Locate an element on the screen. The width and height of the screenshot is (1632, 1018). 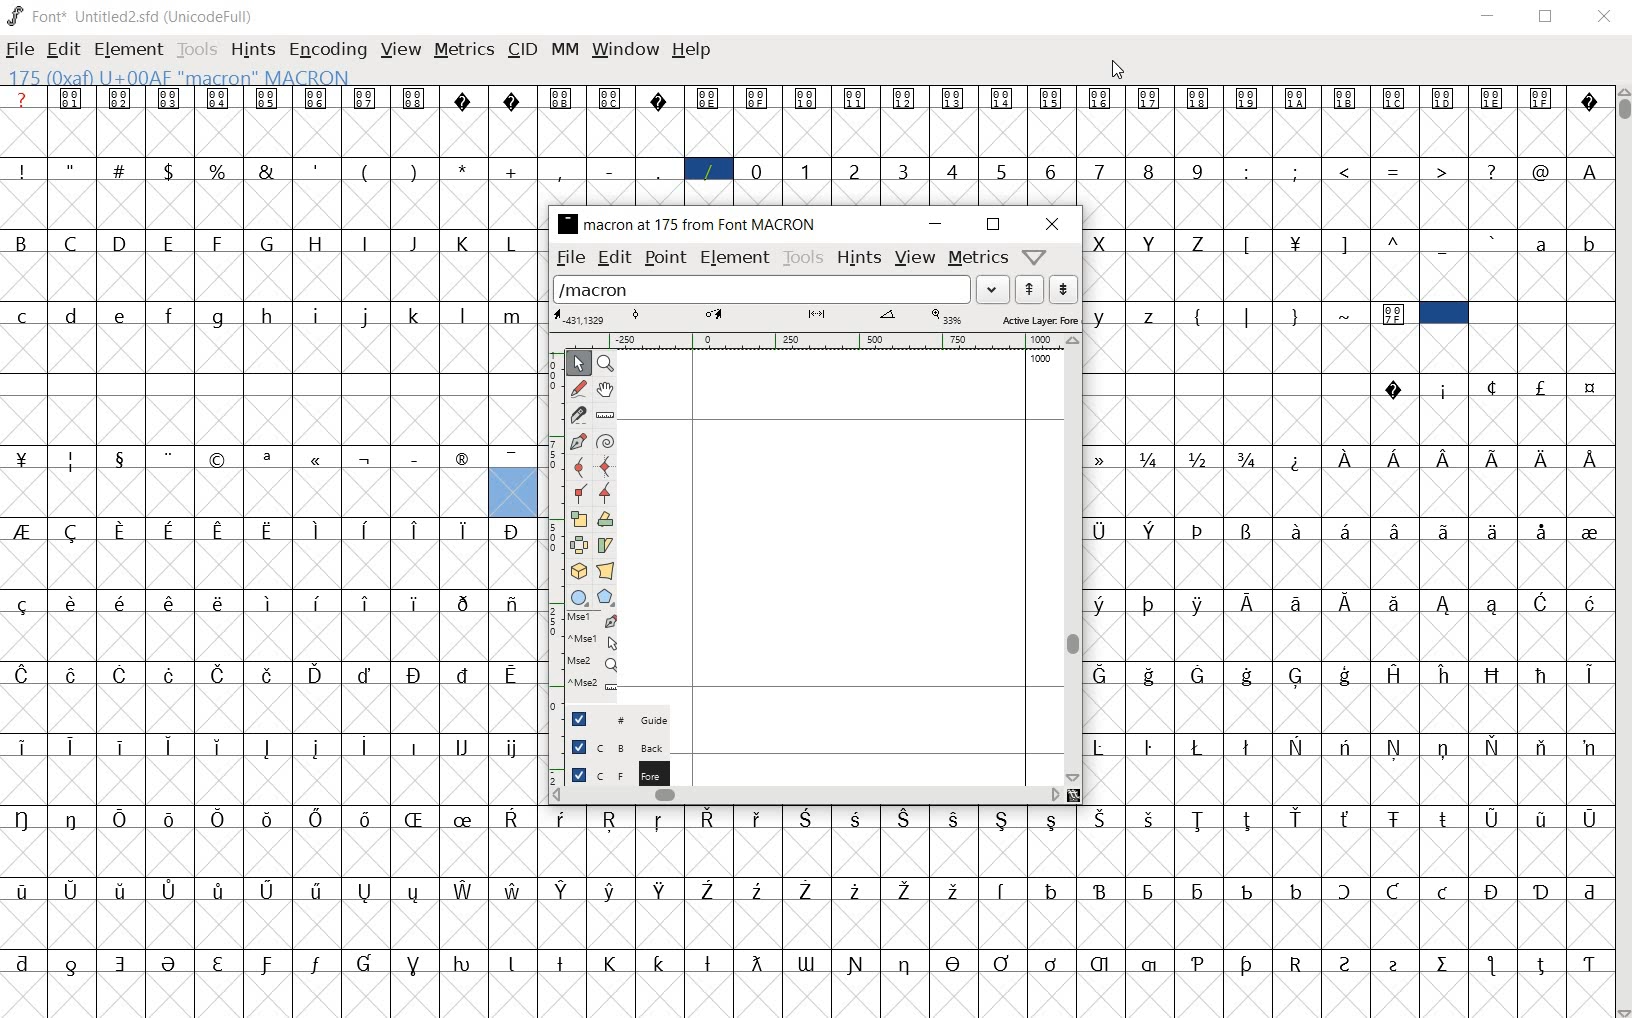
Symbol is located at coordinates (1200, 819).